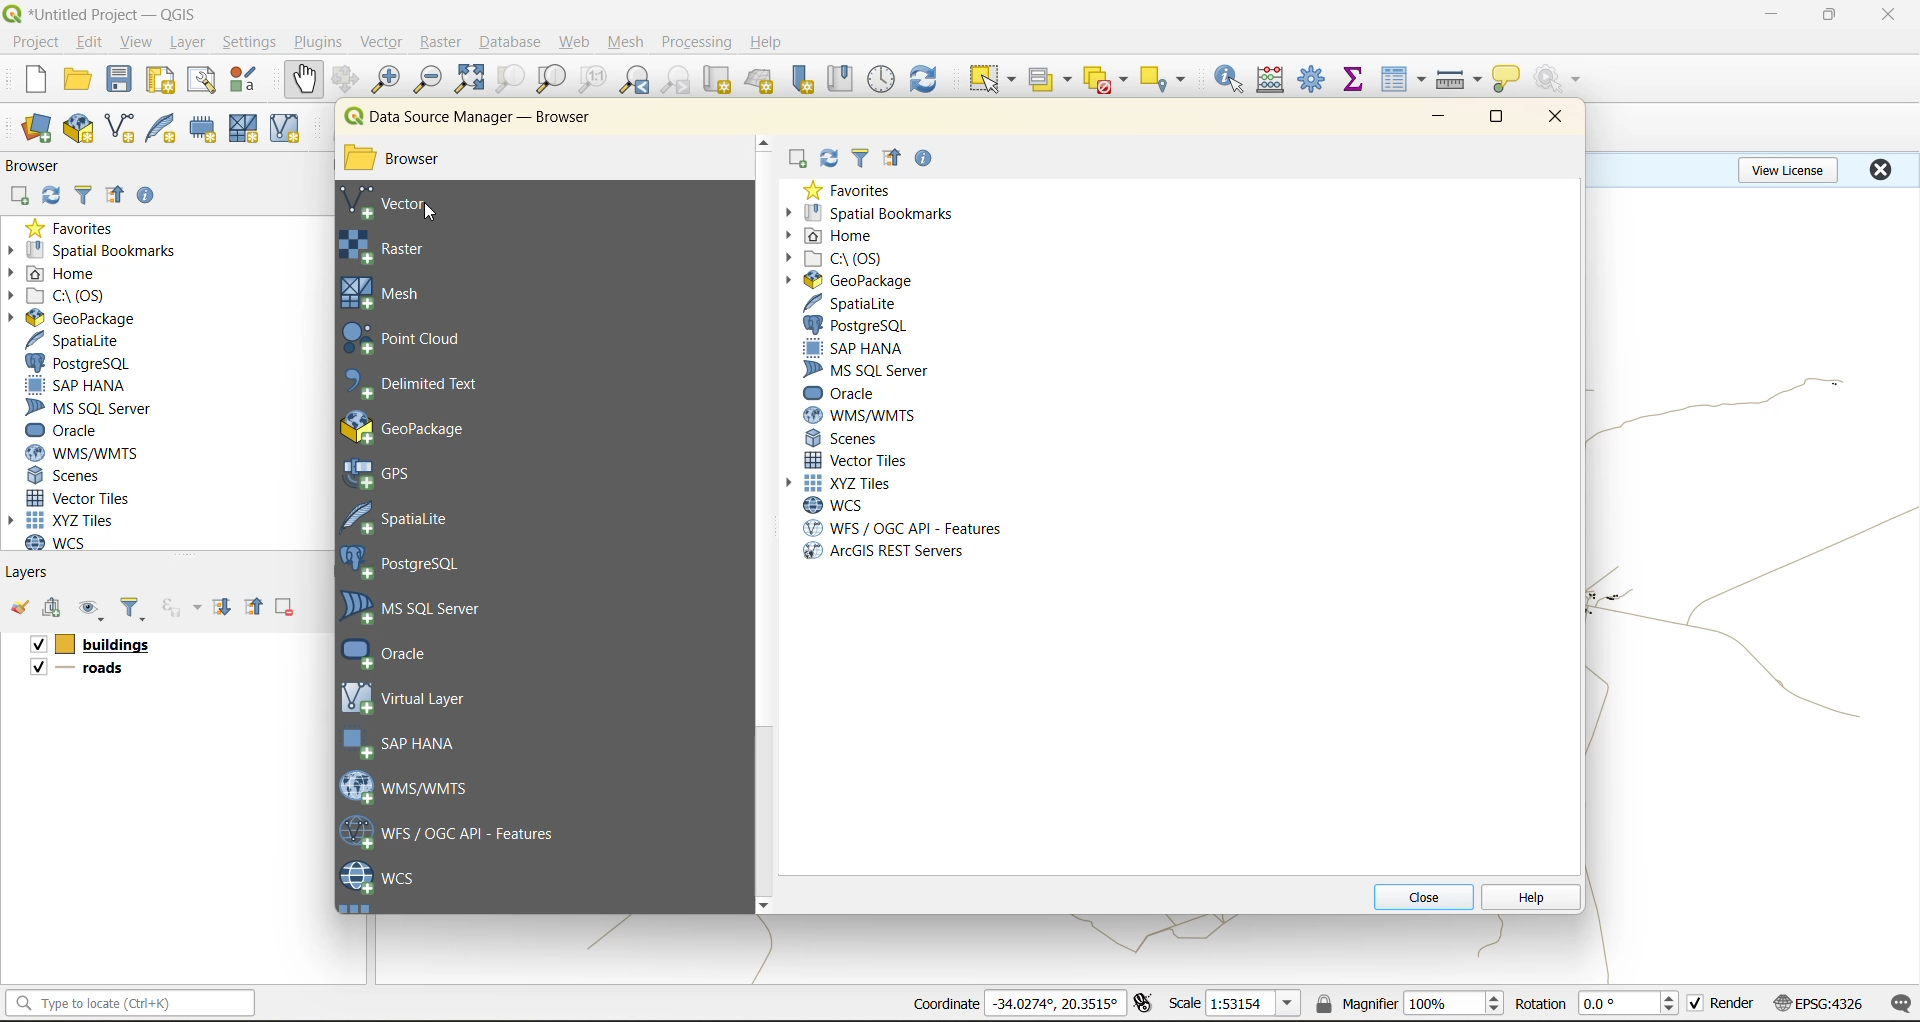 This screenshot has width=1920, height=1022. I want to click on save, so click(124, 80).